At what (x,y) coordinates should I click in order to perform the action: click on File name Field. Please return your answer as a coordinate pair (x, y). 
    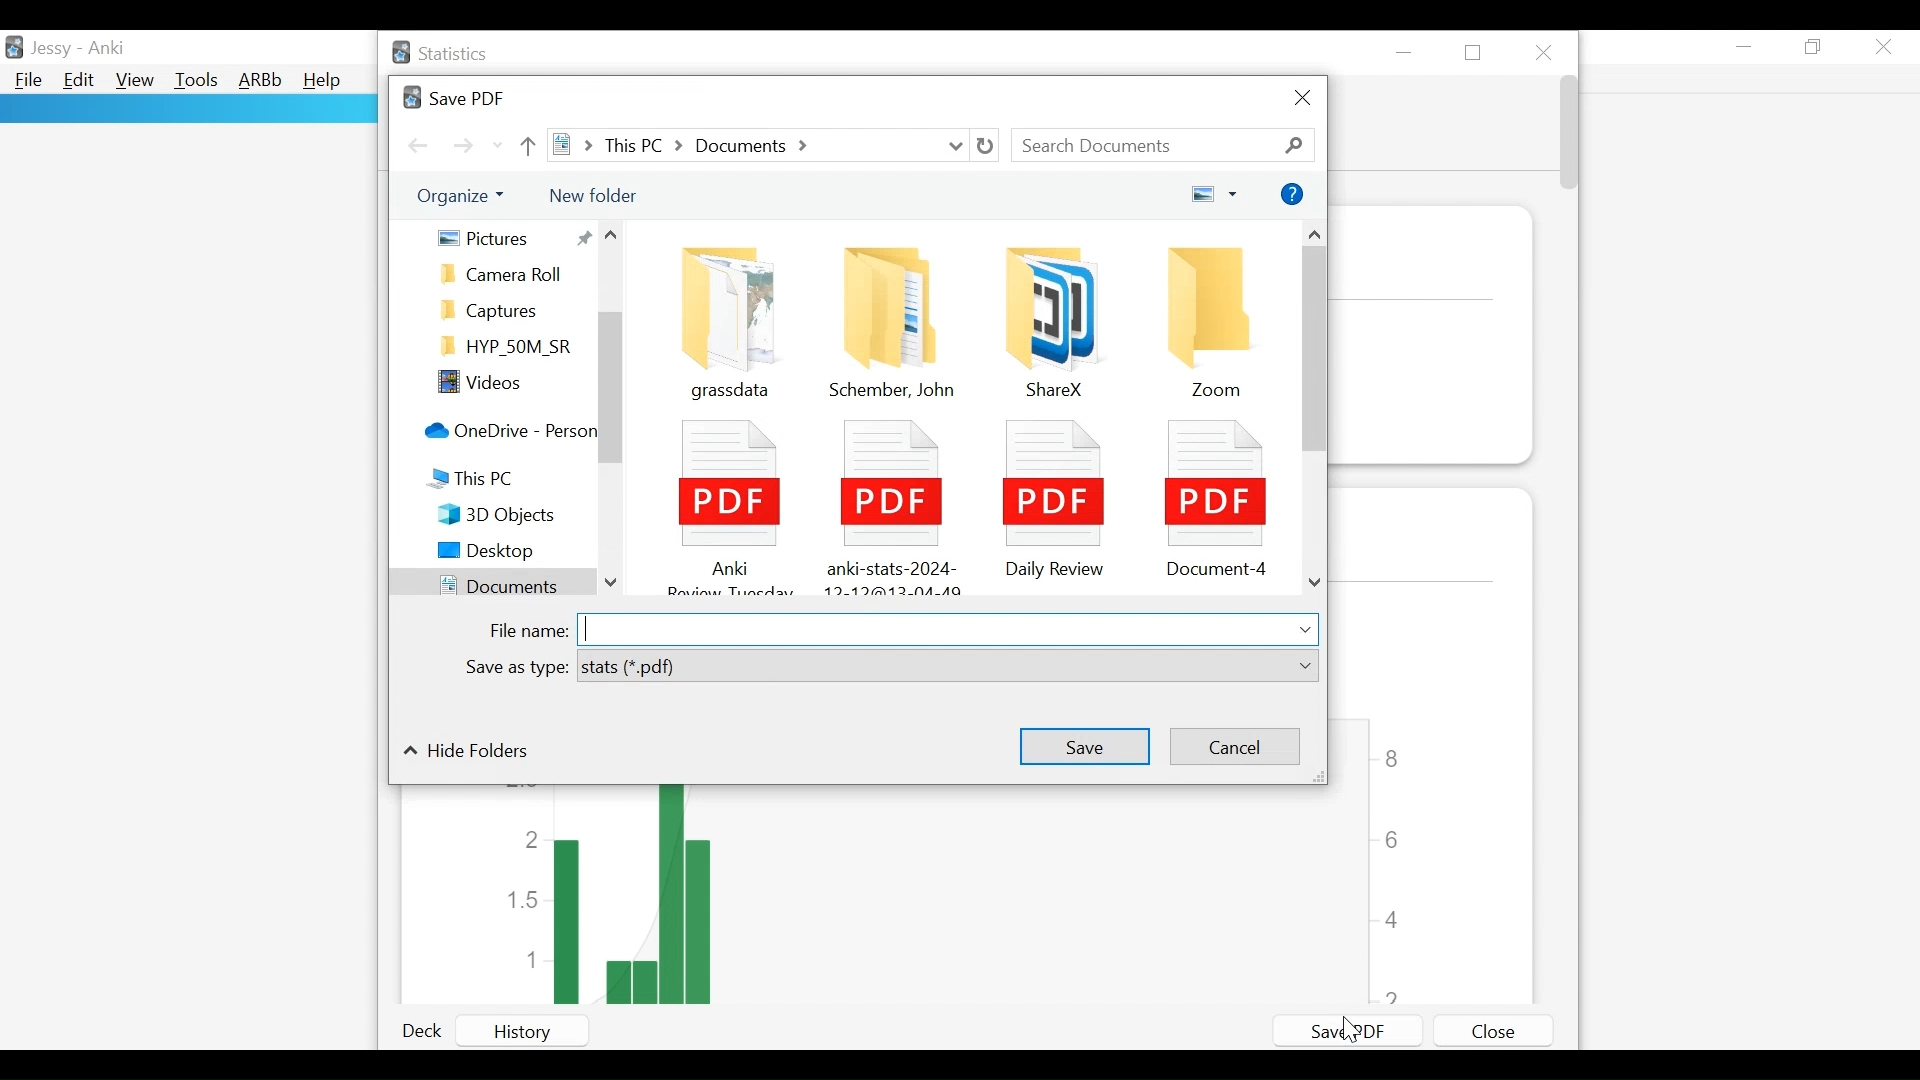
    Looking at the image, I should click on (945, 627).